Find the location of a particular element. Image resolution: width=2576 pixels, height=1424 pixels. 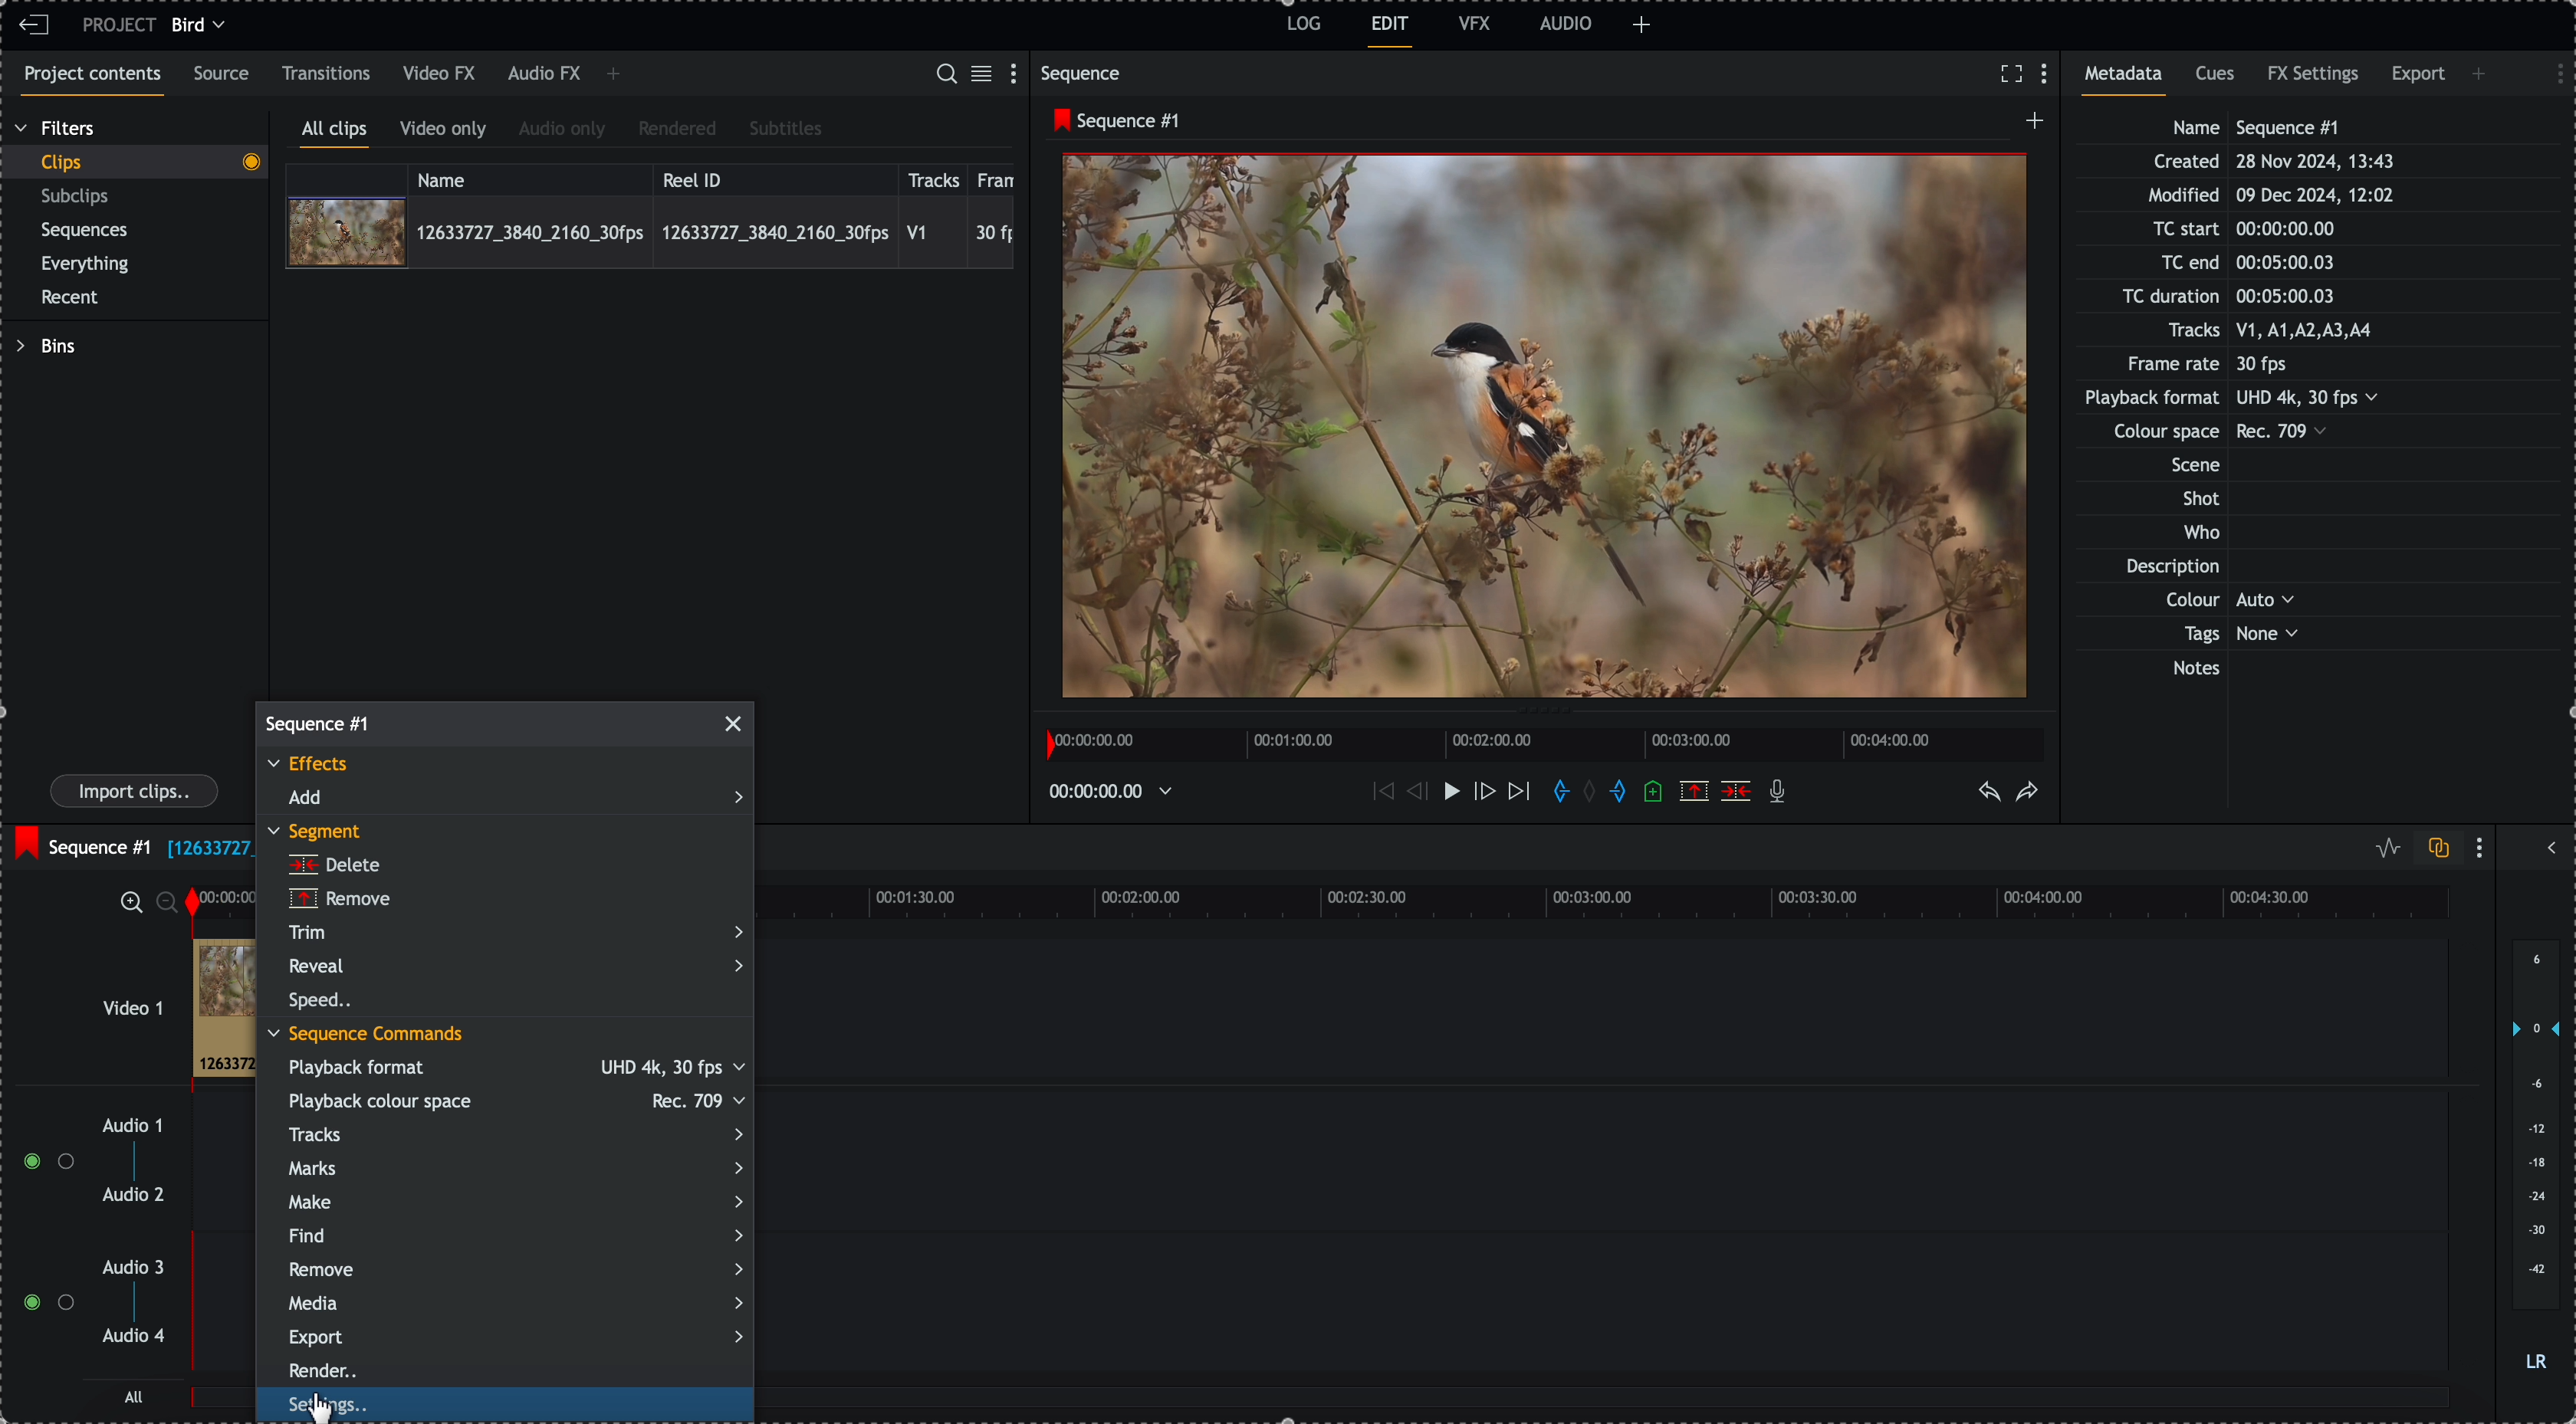

log is located at coordinates (1301, 27).